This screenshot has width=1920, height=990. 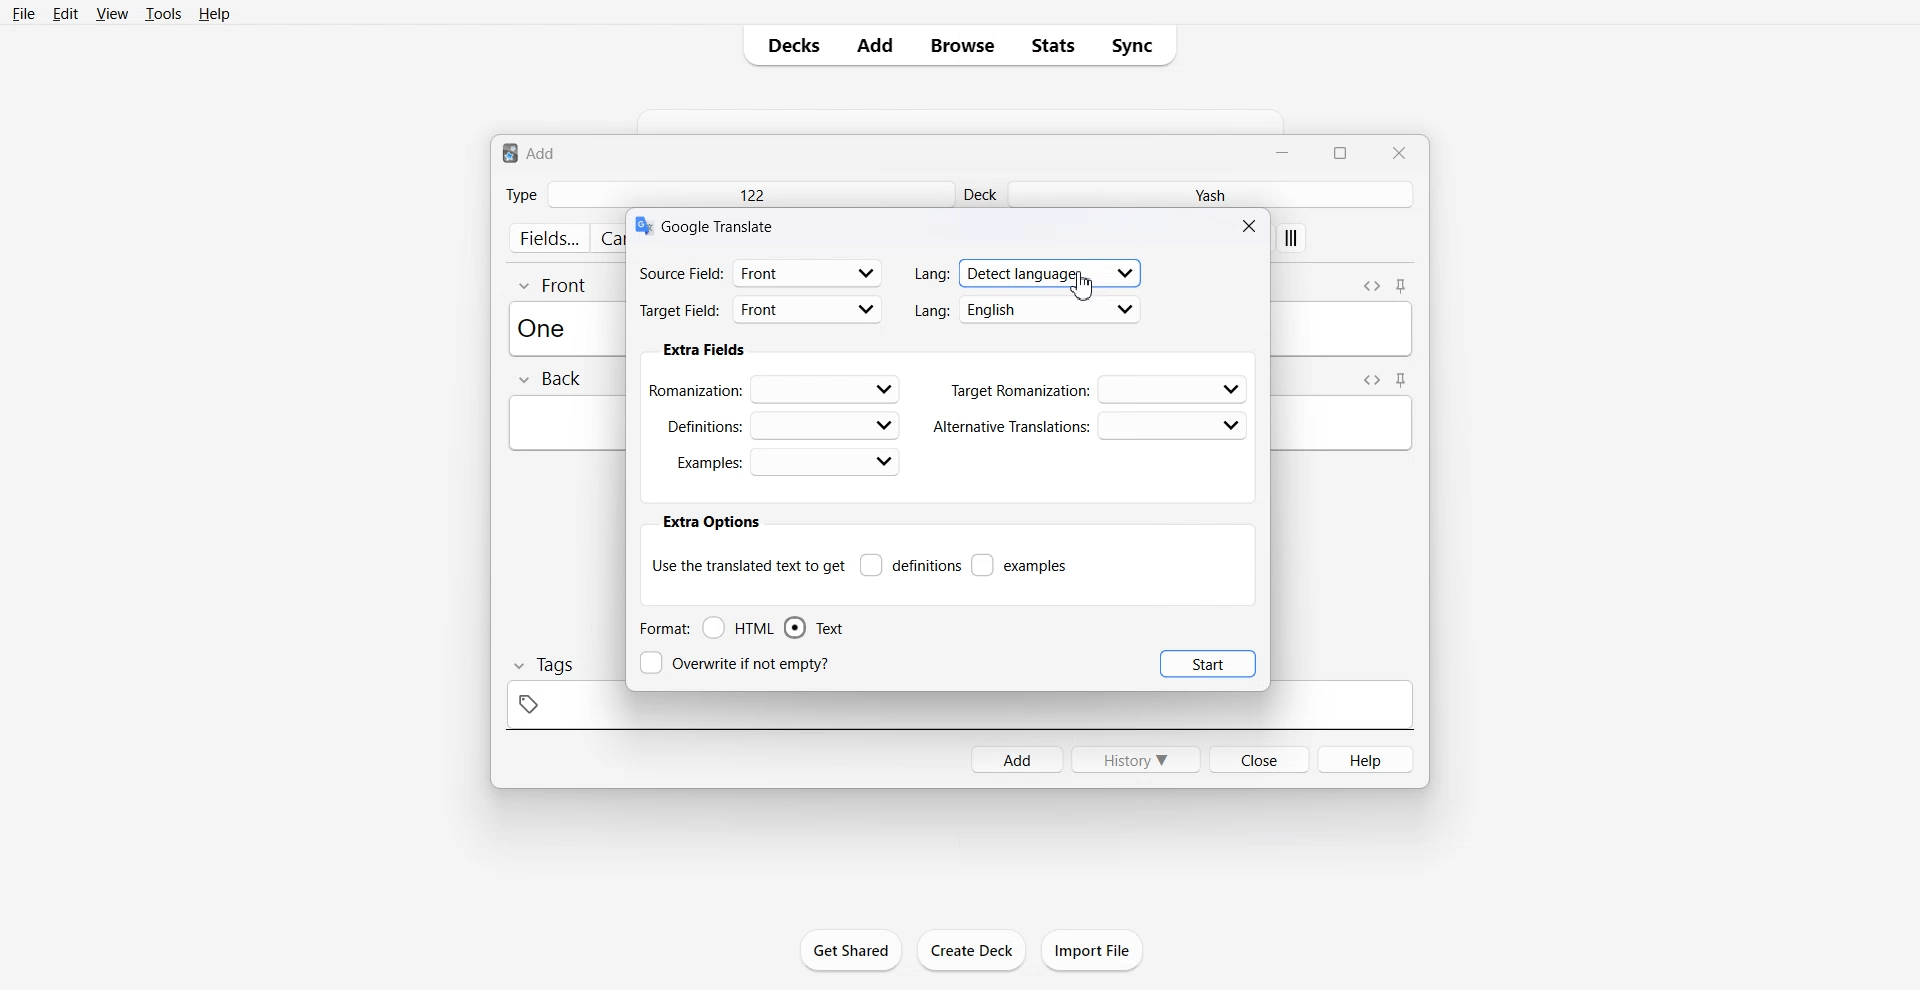 What do you see at coordinates (663, 628) in the screenshot?
I see `Format` at bounding box center [663, 628].